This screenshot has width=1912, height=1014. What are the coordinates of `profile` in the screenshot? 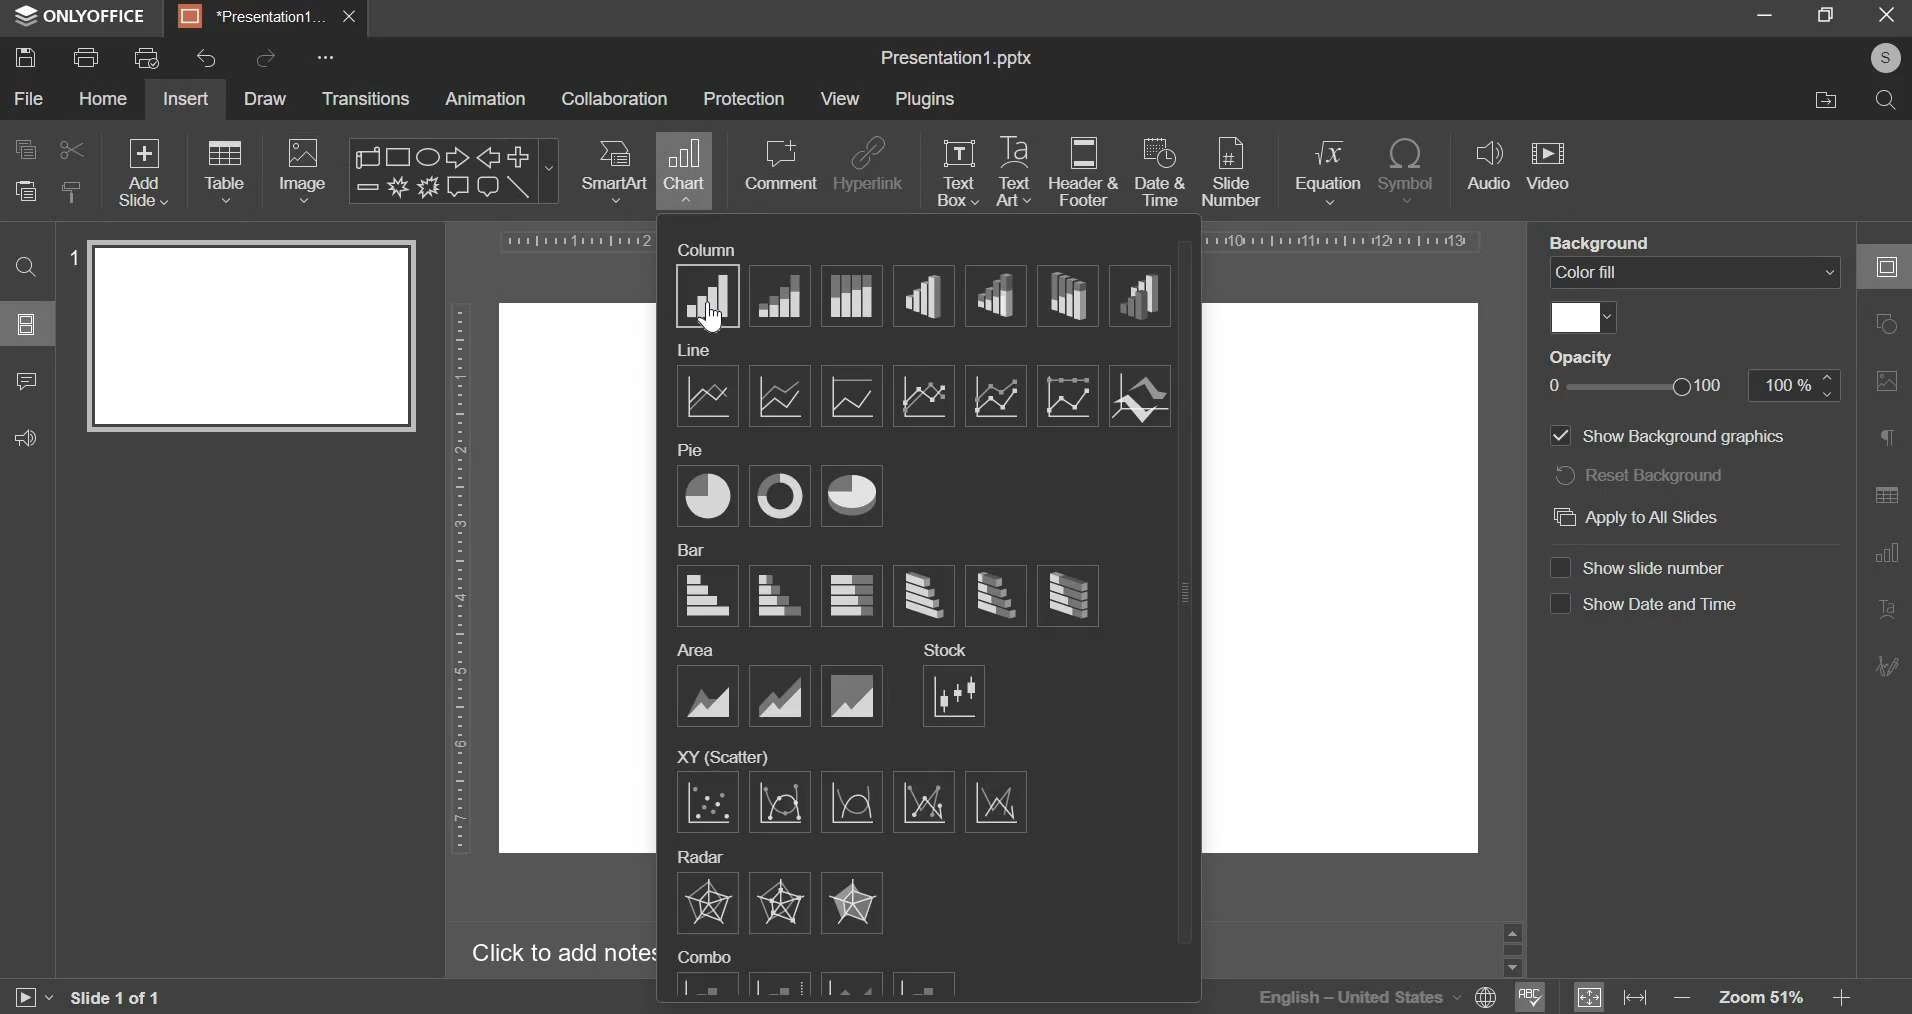 It's located at (1884, 56).